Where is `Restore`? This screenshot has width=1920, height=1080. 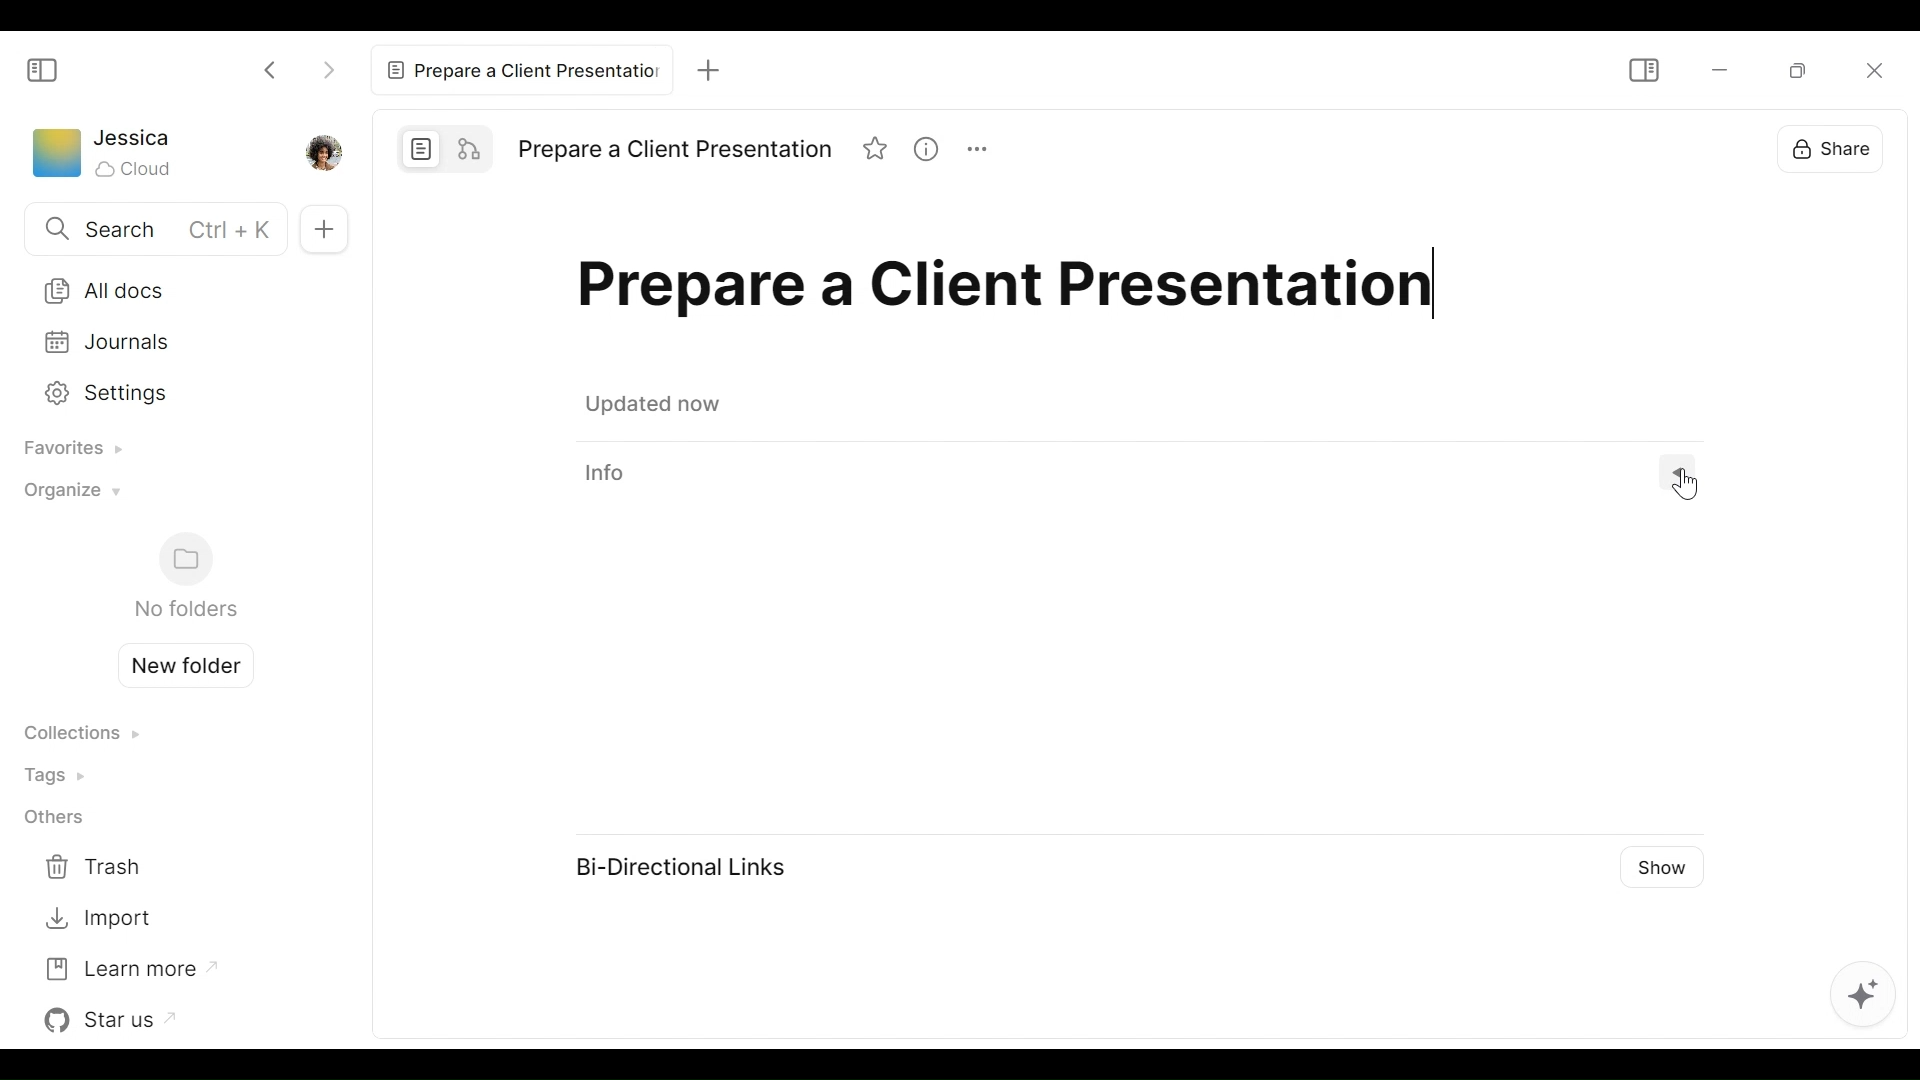
Restore is located at coordinates (1801, 68).